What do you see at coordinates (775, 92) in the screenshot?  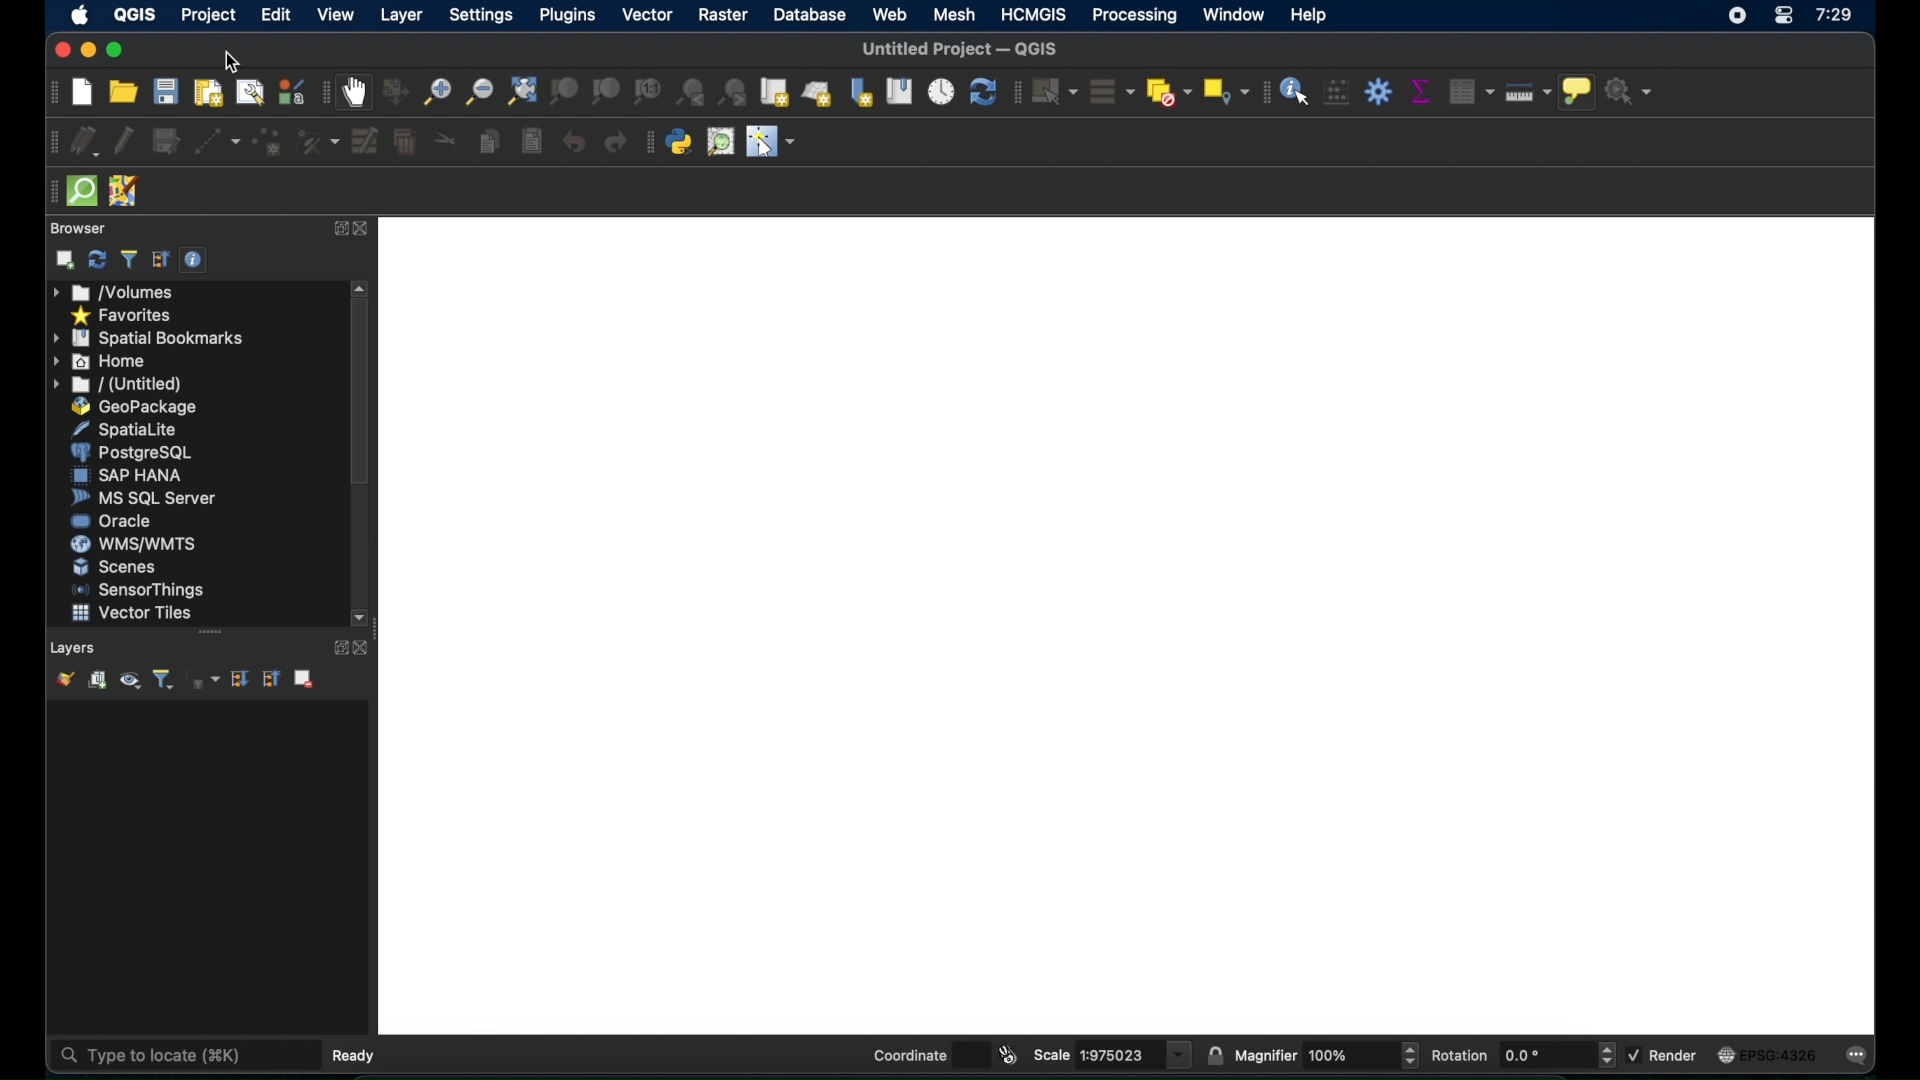 I see `new map view` at bounding box center [775, 92].